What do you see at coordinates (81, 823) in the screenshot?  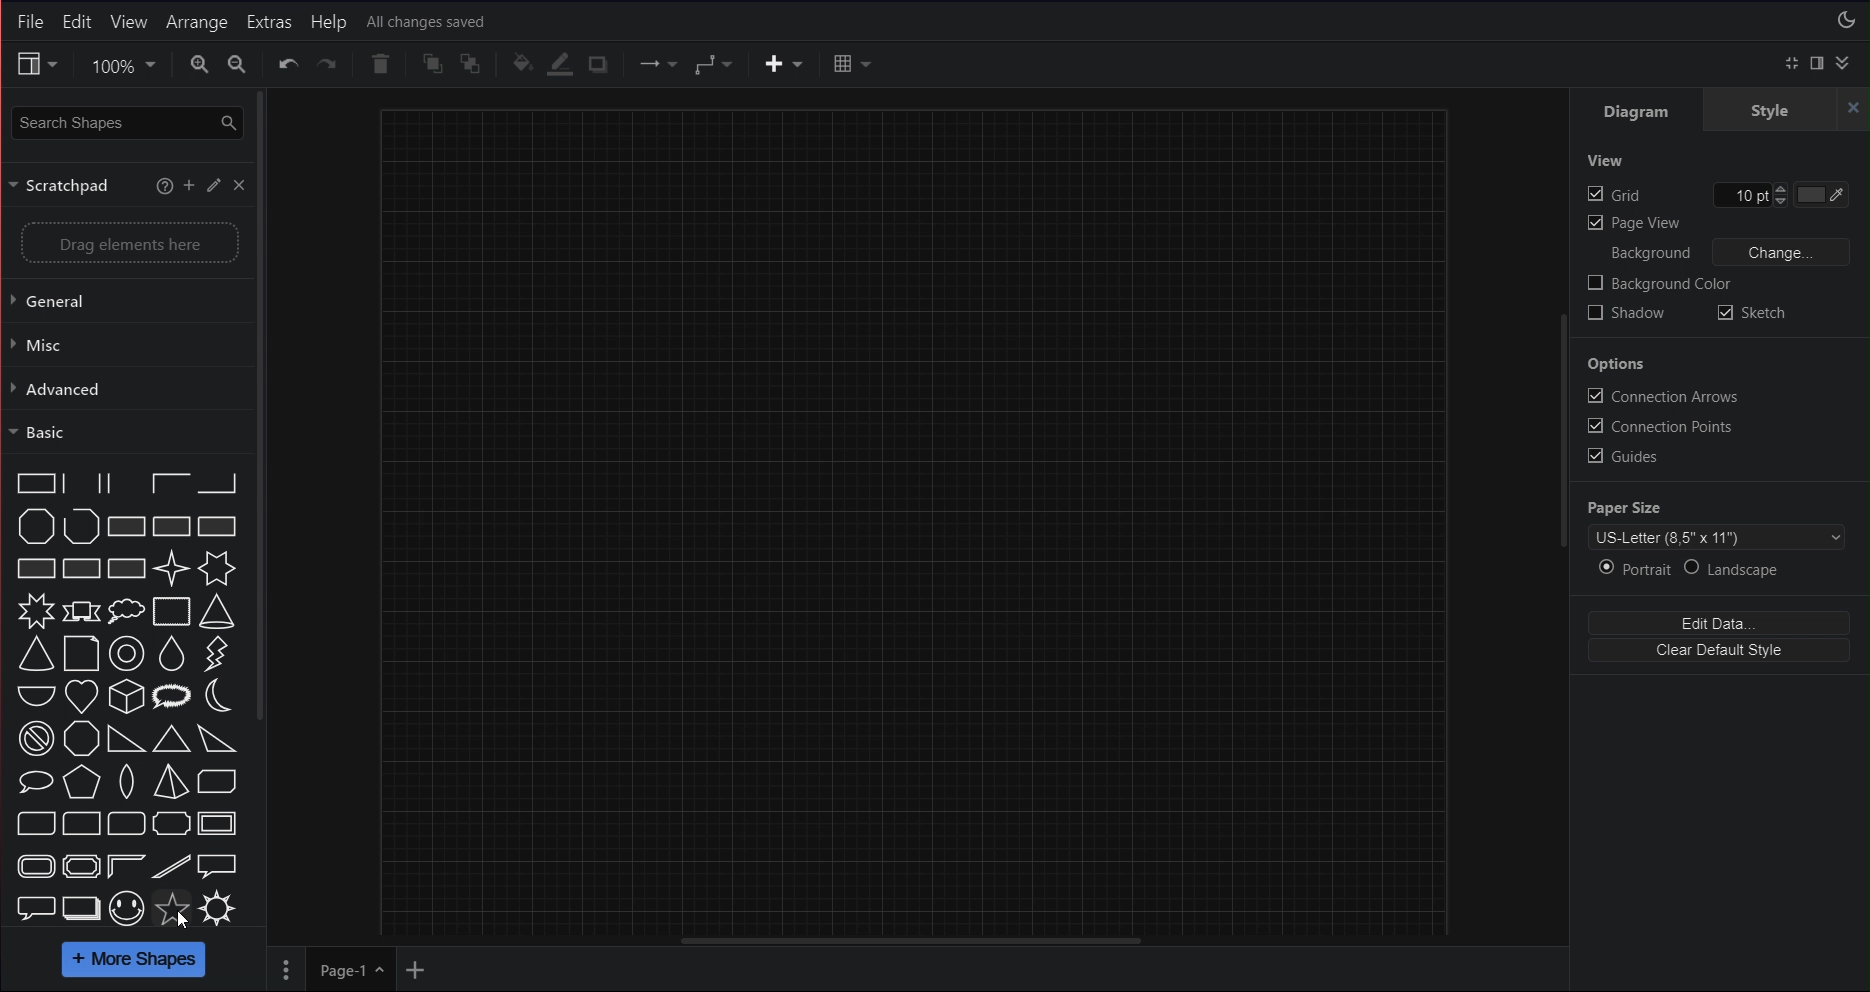 I see `corner rounded rectangle` at bounding box center [81, 823].